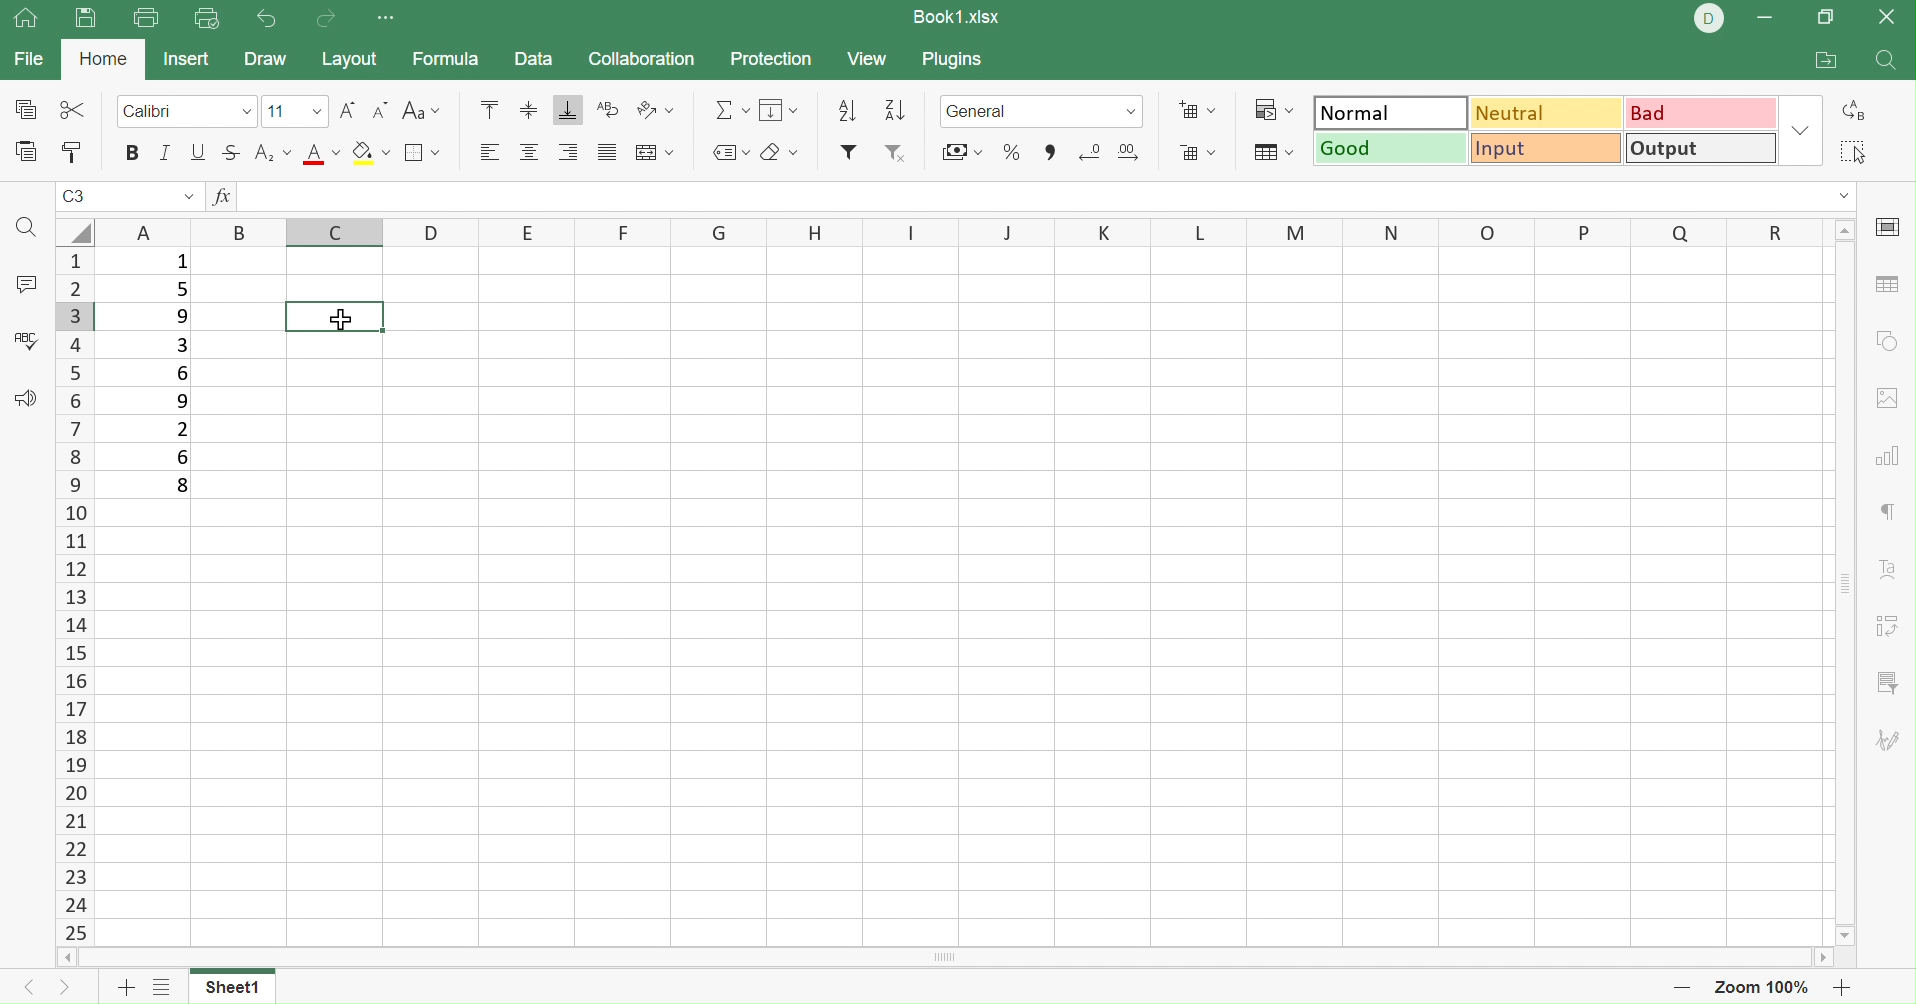 The height and width of the screenshot is (1004, 1916). I want to click on Sort descending, so click(852, 111).